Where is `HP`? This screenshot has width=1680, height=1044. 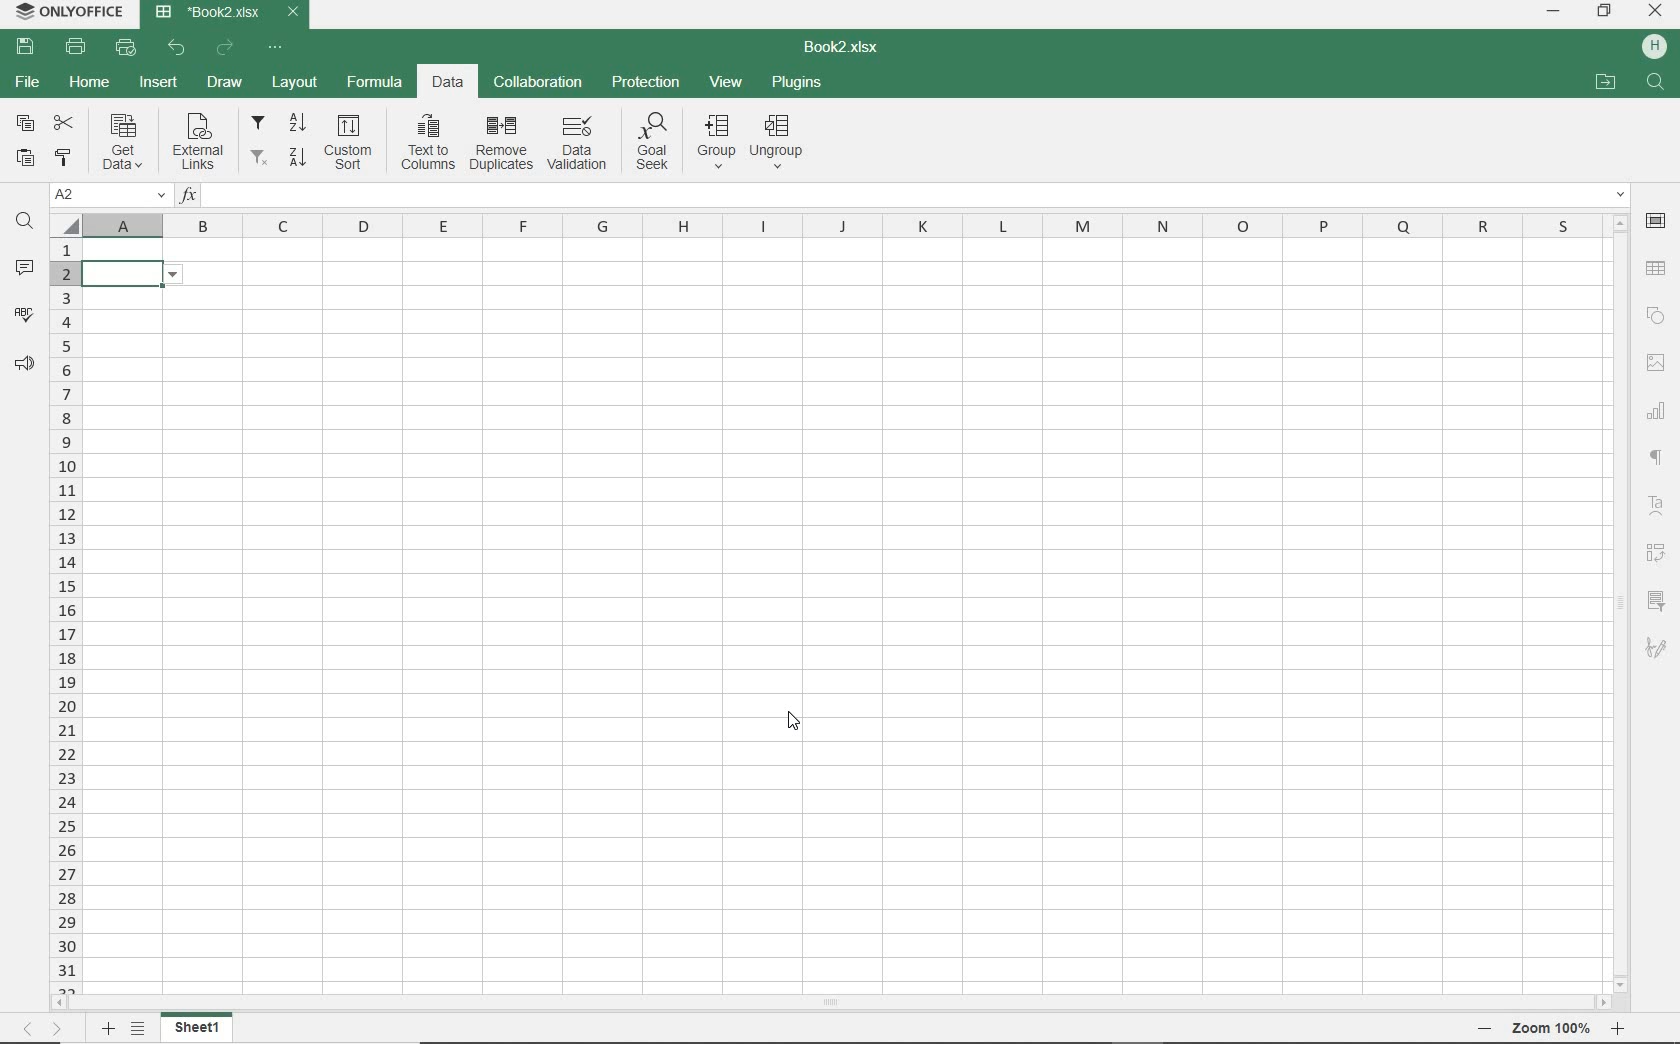 HP is located at coordinates (1655, 48).